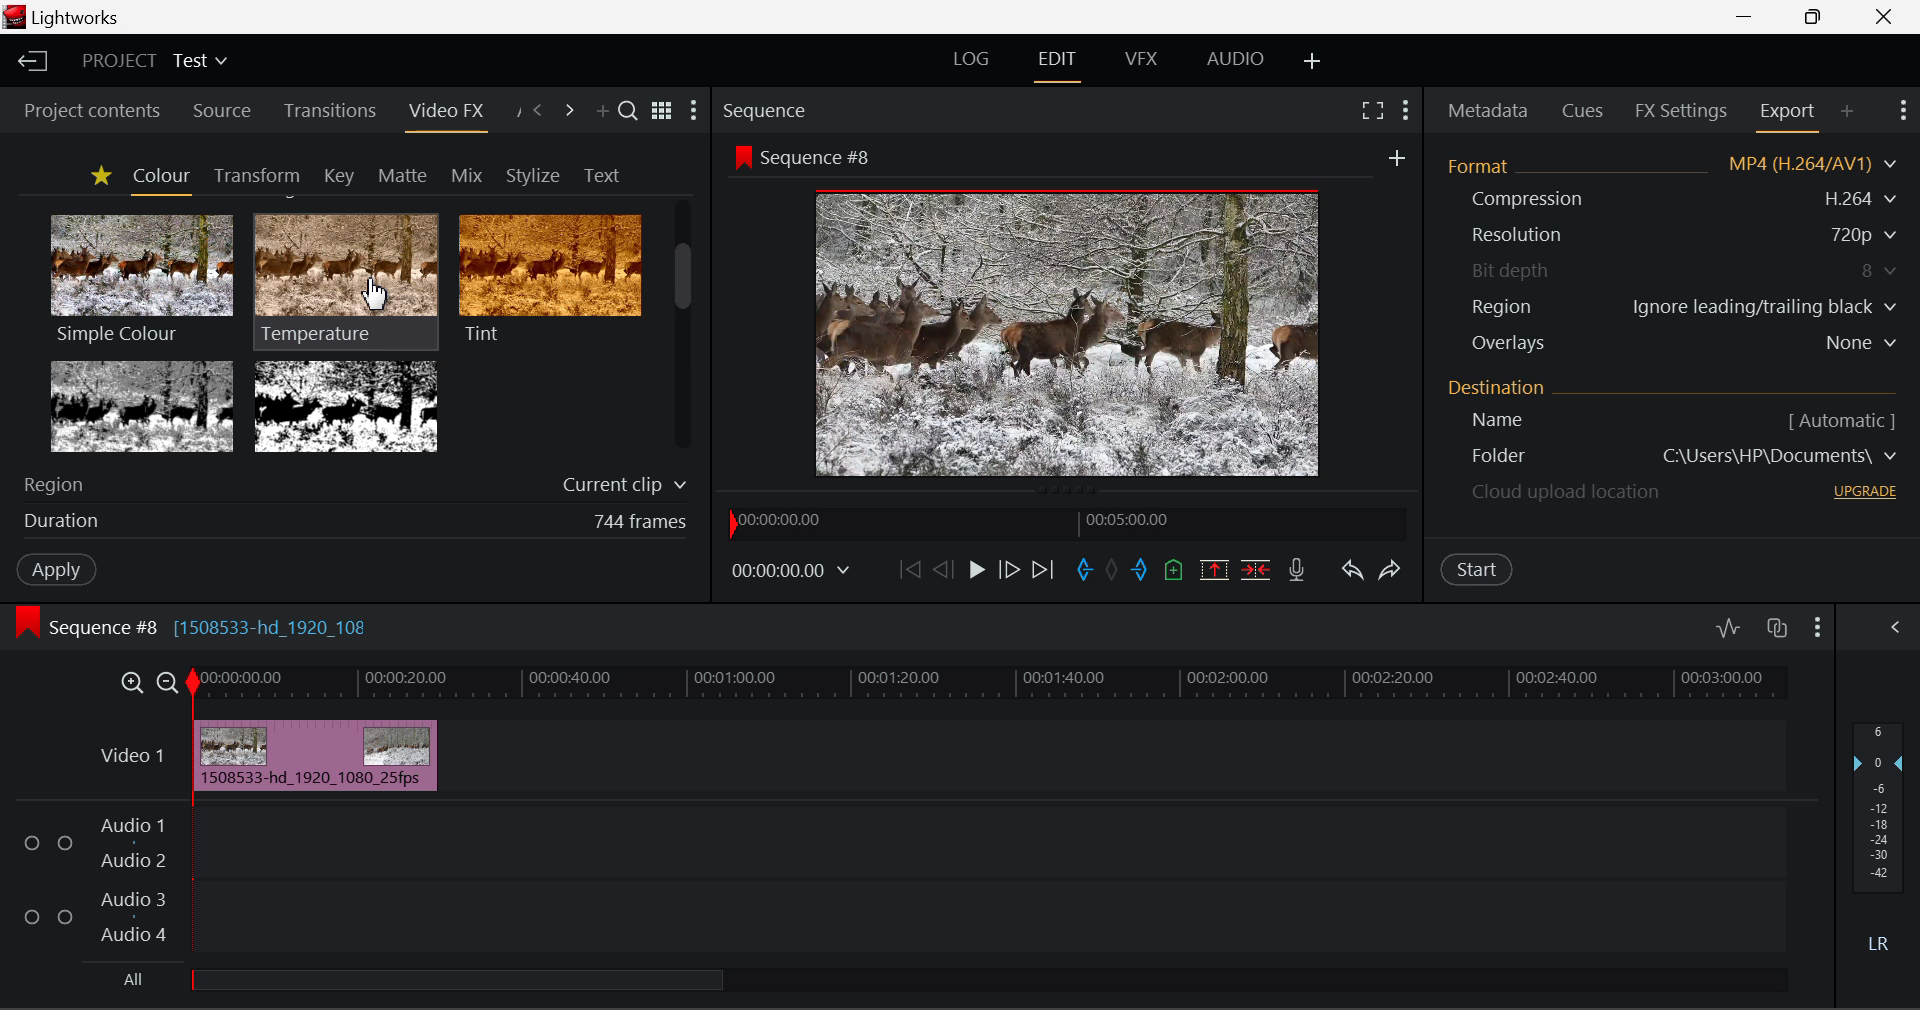 The width and height of the screenshot is (1920, 1010). What do you see at coordinates (46, 568) in the screenshot?
I see `Apply` at bounding box center [46, 568].